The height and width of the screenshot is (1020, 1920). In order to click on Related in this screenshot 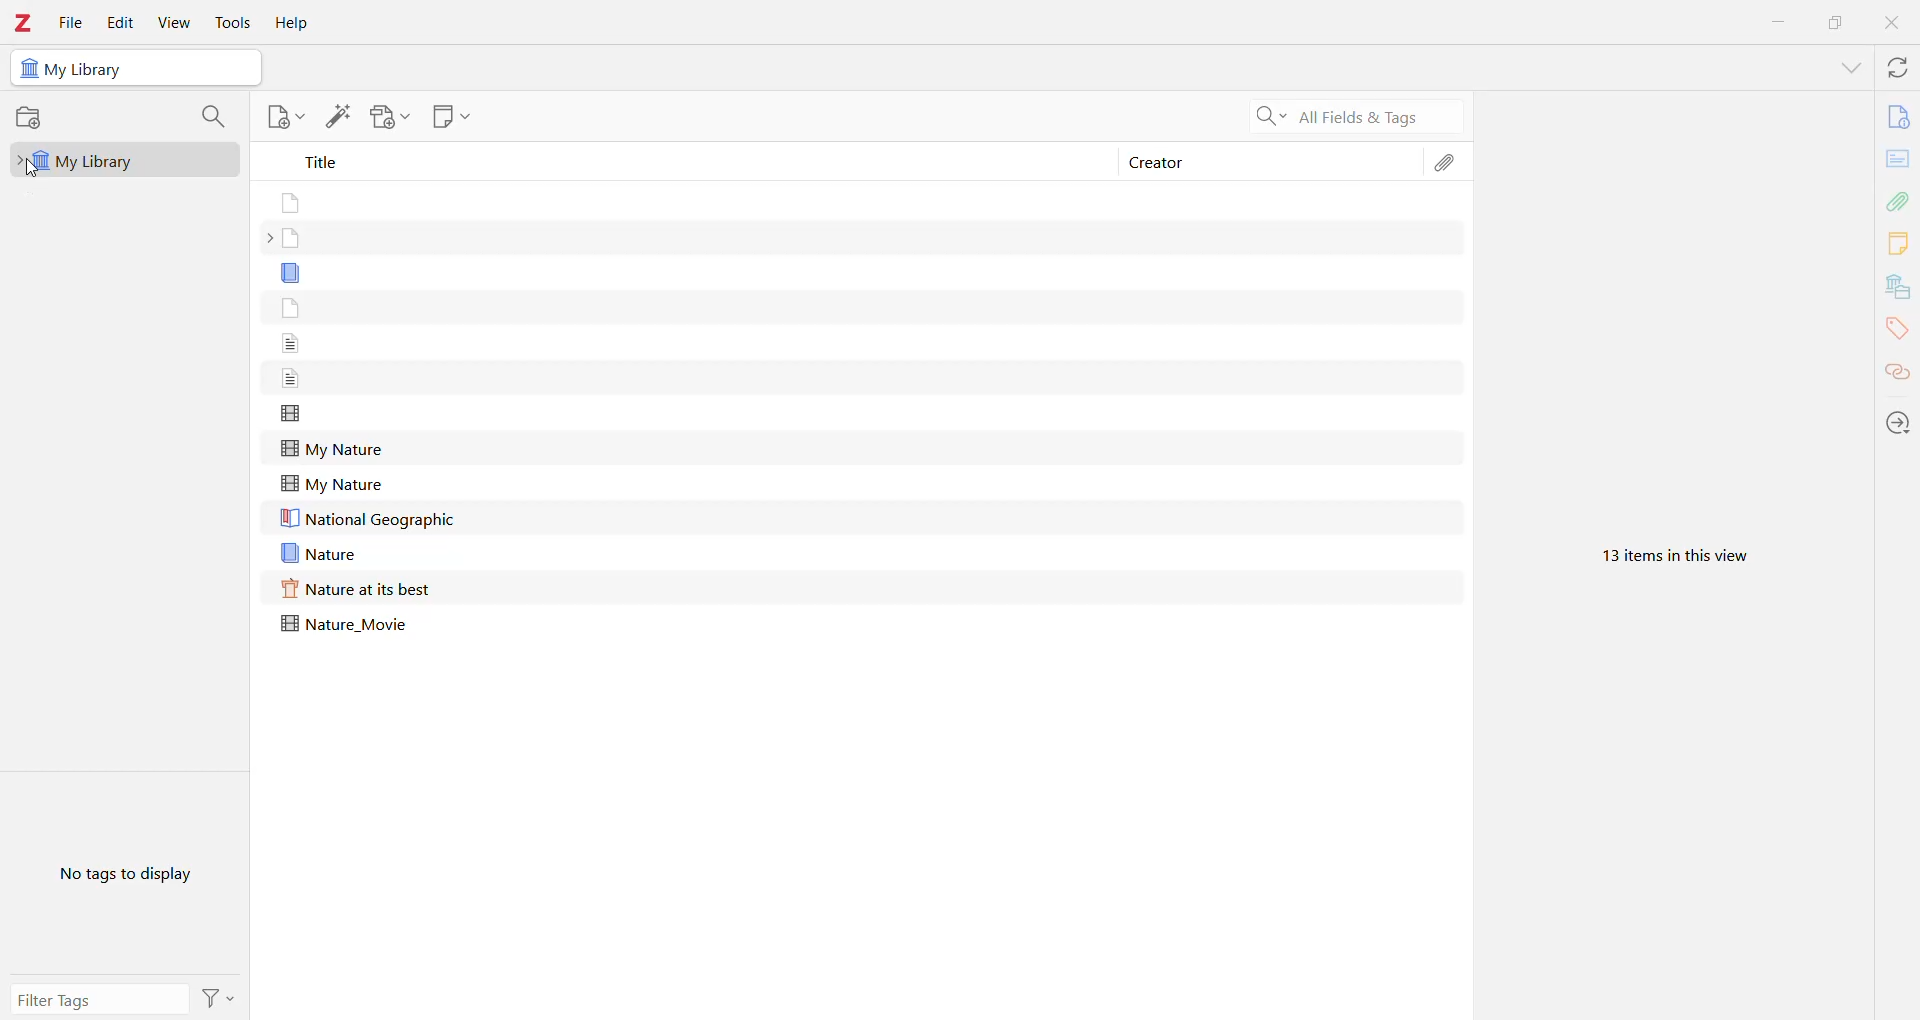, I will do `click(1898, 374)`.